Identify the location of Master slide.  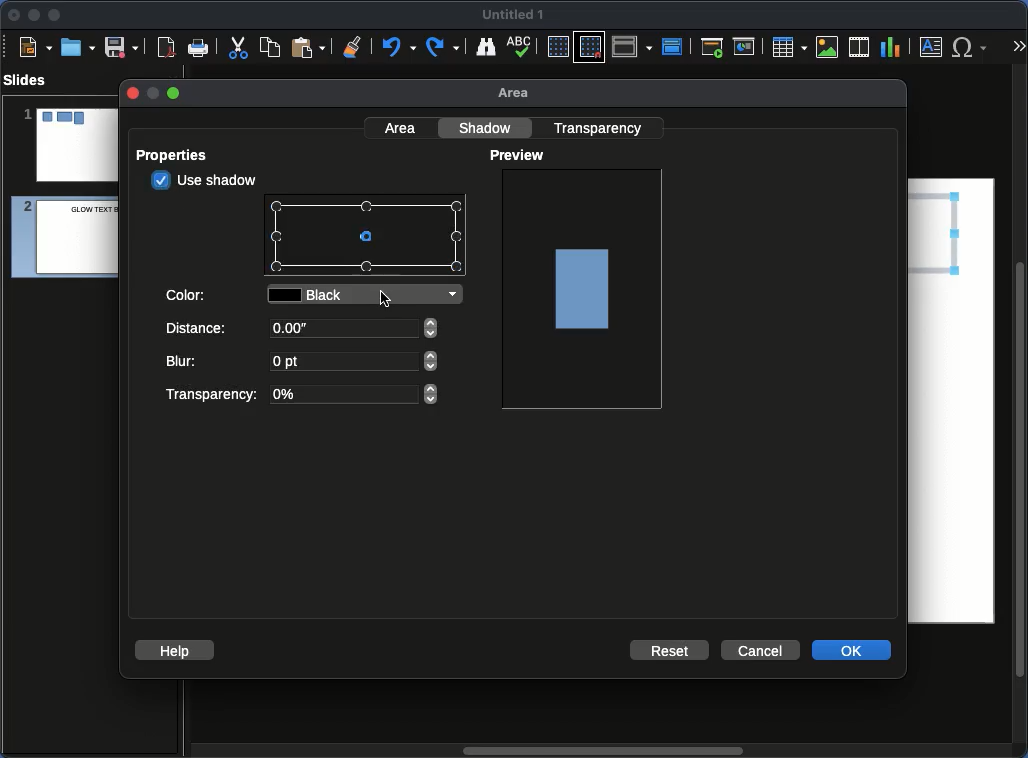
(675, 46).